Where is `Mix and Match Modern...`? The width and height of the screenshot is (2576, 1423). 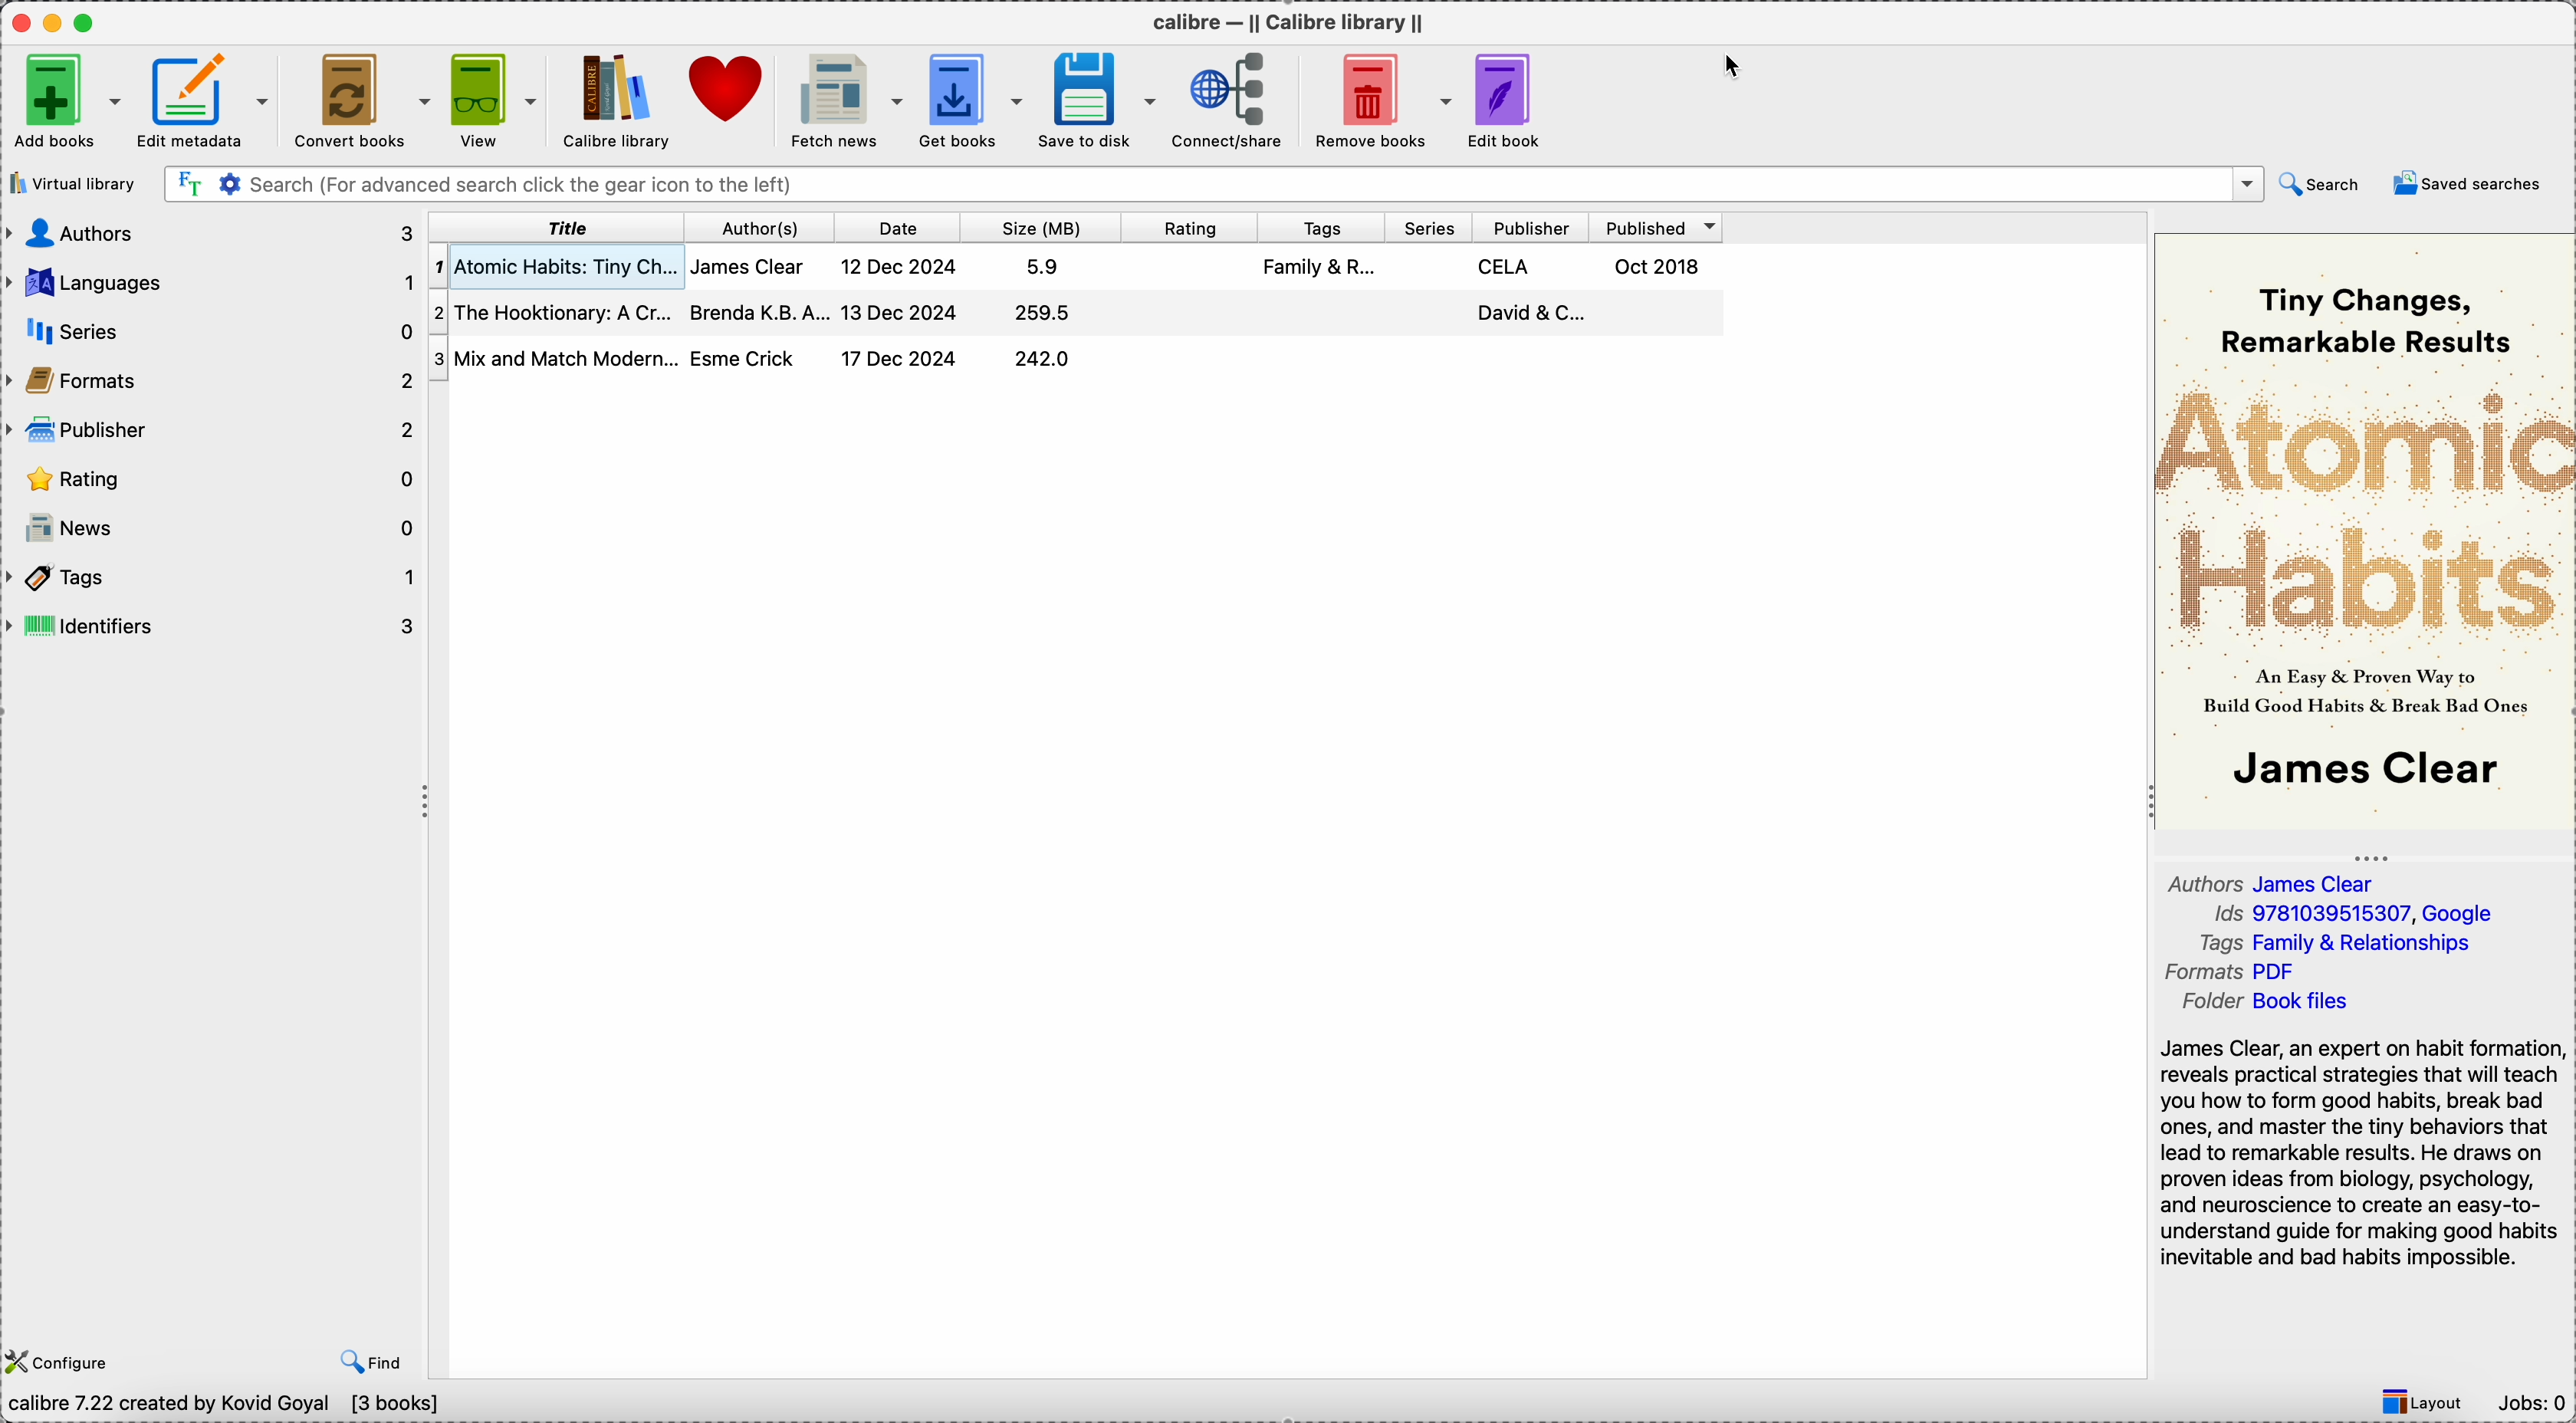
Mix and Match Modern... is located at coordinates (554, 355).